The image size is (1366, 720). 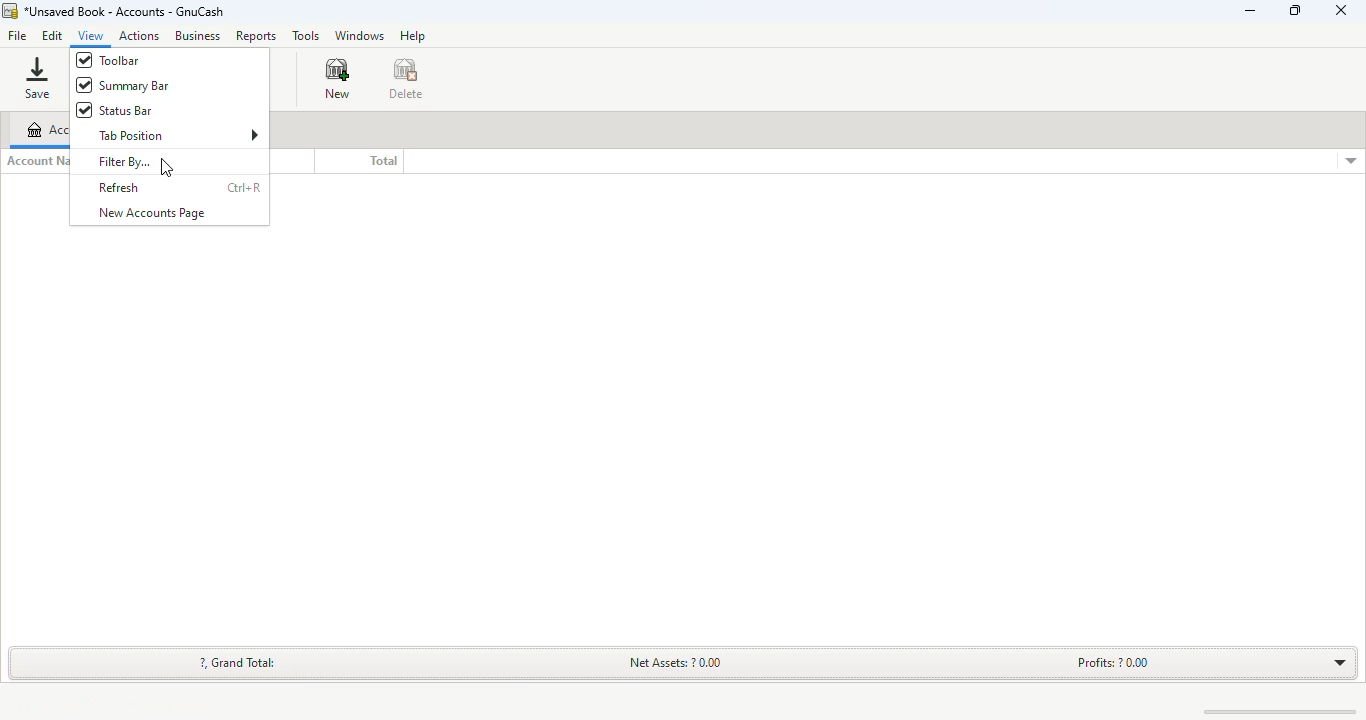 I want to click on status bar, so click(x=113, y=110).